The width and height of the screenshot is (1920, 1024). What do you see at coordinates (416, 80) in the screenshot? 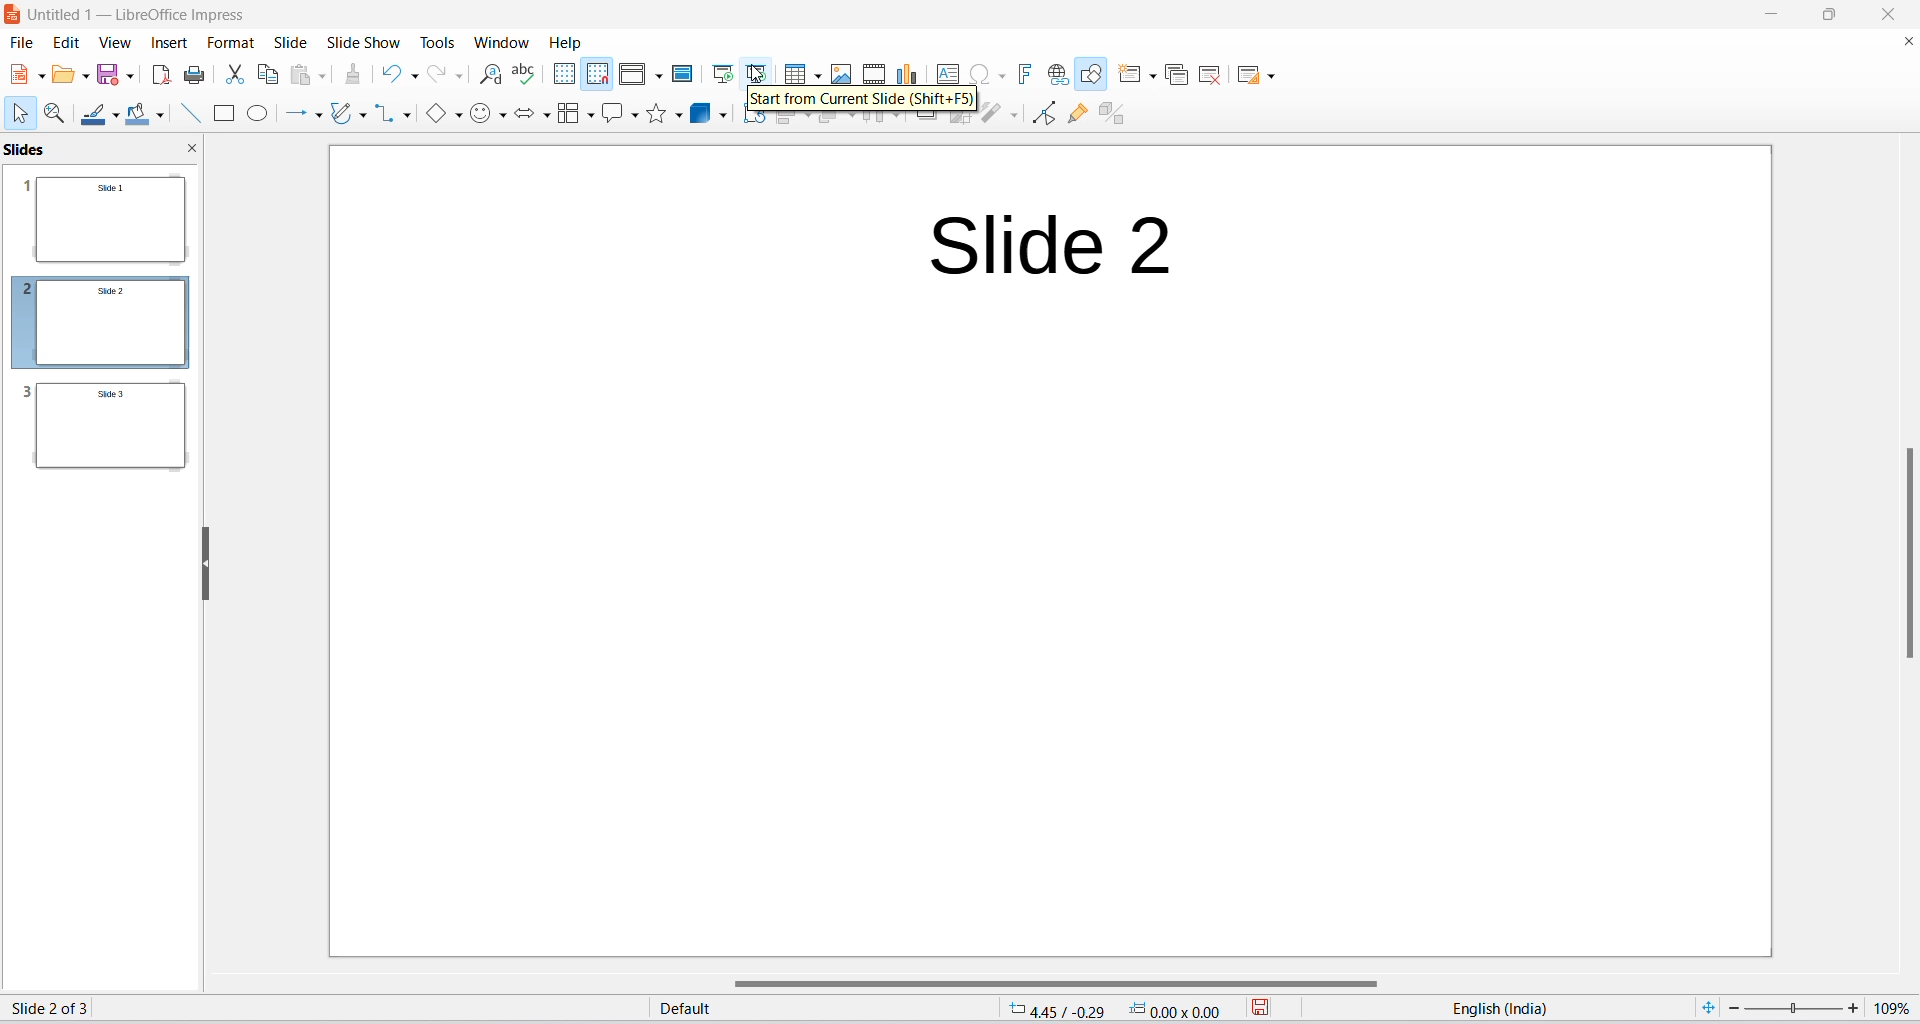
I see `undo options` at bounding box center [416, 80].